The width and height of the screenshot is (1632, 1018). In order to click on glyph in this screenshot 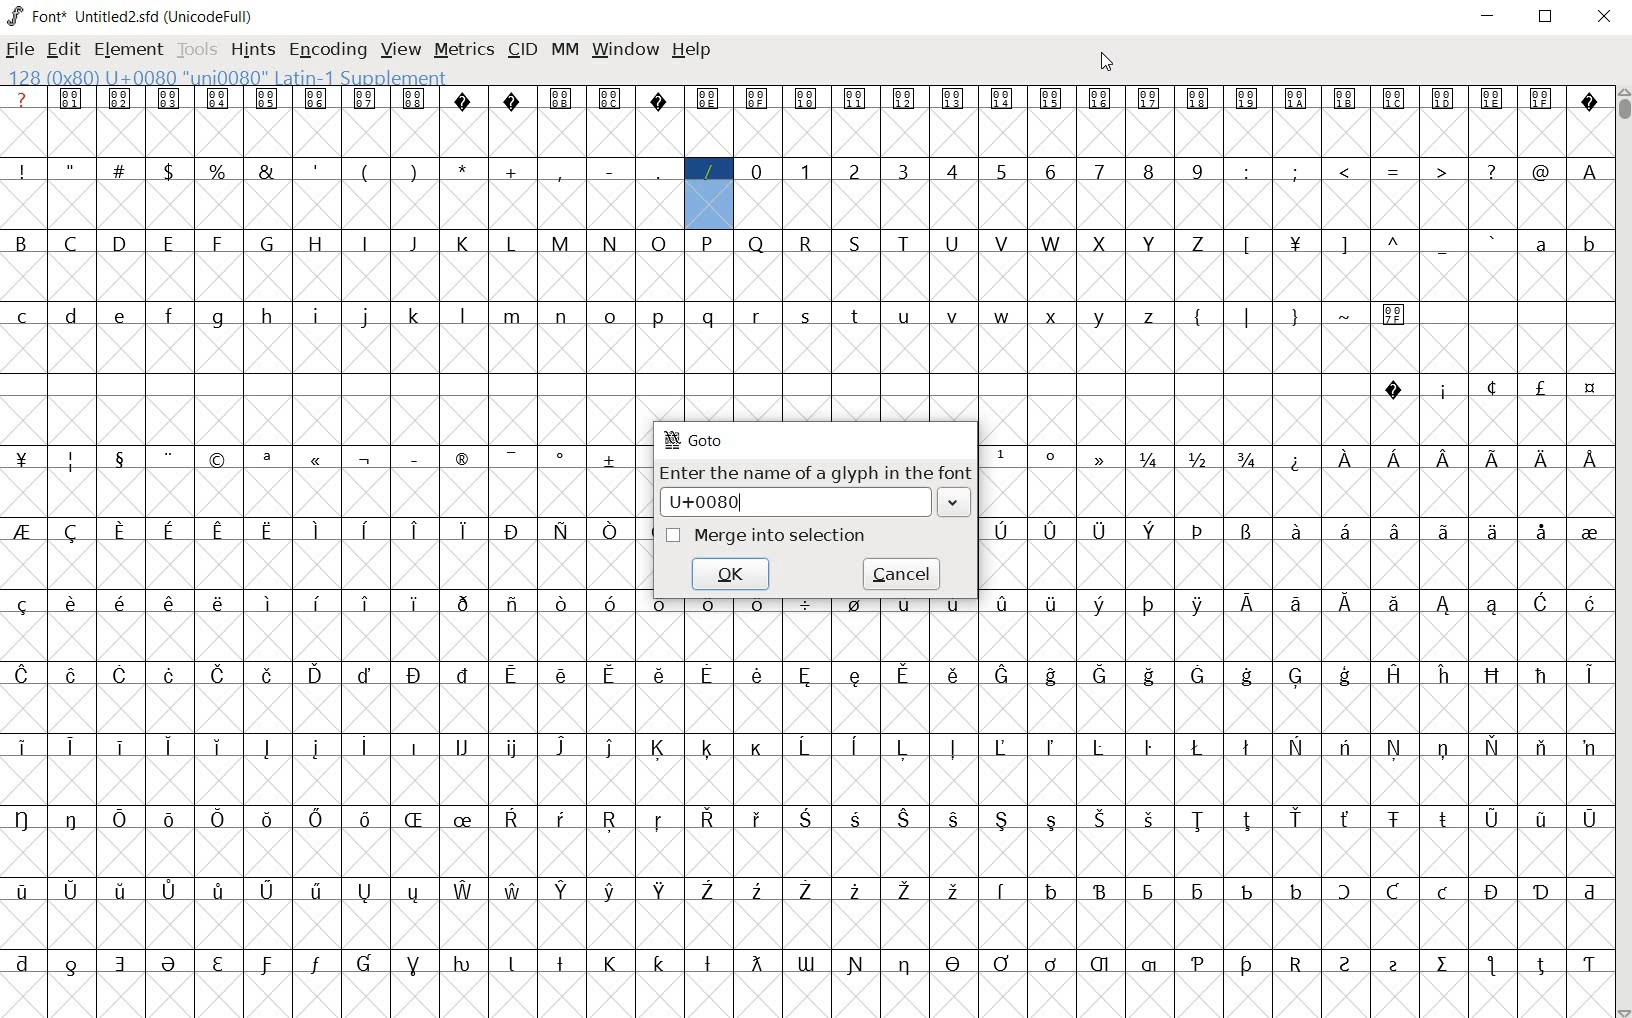, I will do `click(1198, 99)`.